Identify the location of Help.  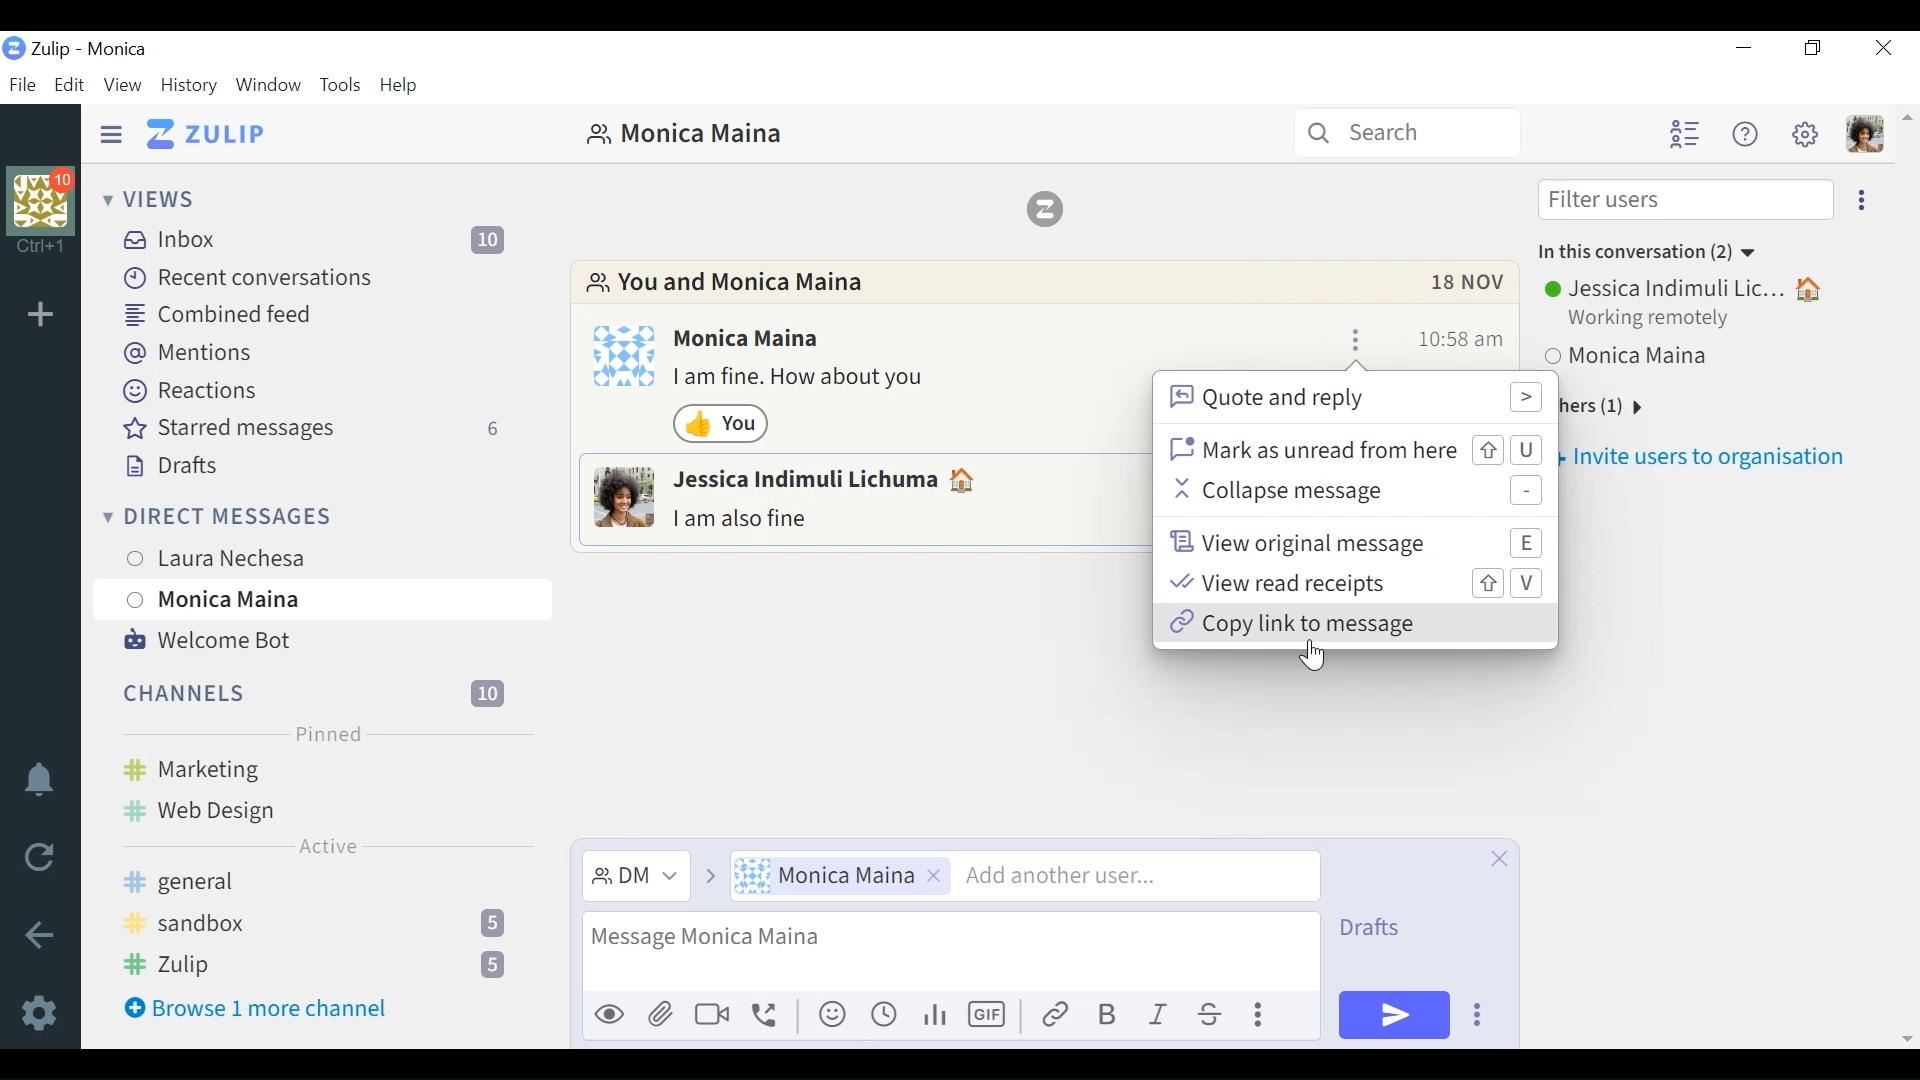
(403, 83).